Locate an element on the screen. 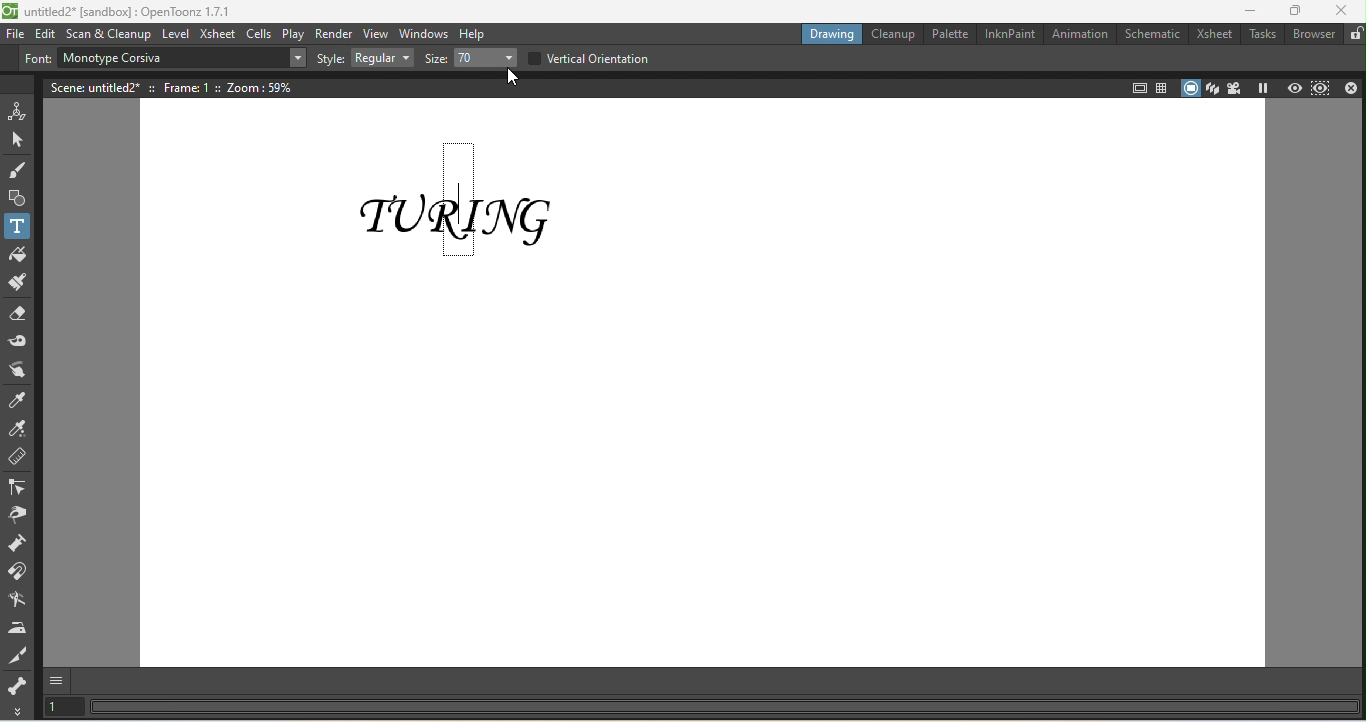 The height and width of the screenshot is (722, 1366). Lock rooms tab is located at coordinates (1354, 34).